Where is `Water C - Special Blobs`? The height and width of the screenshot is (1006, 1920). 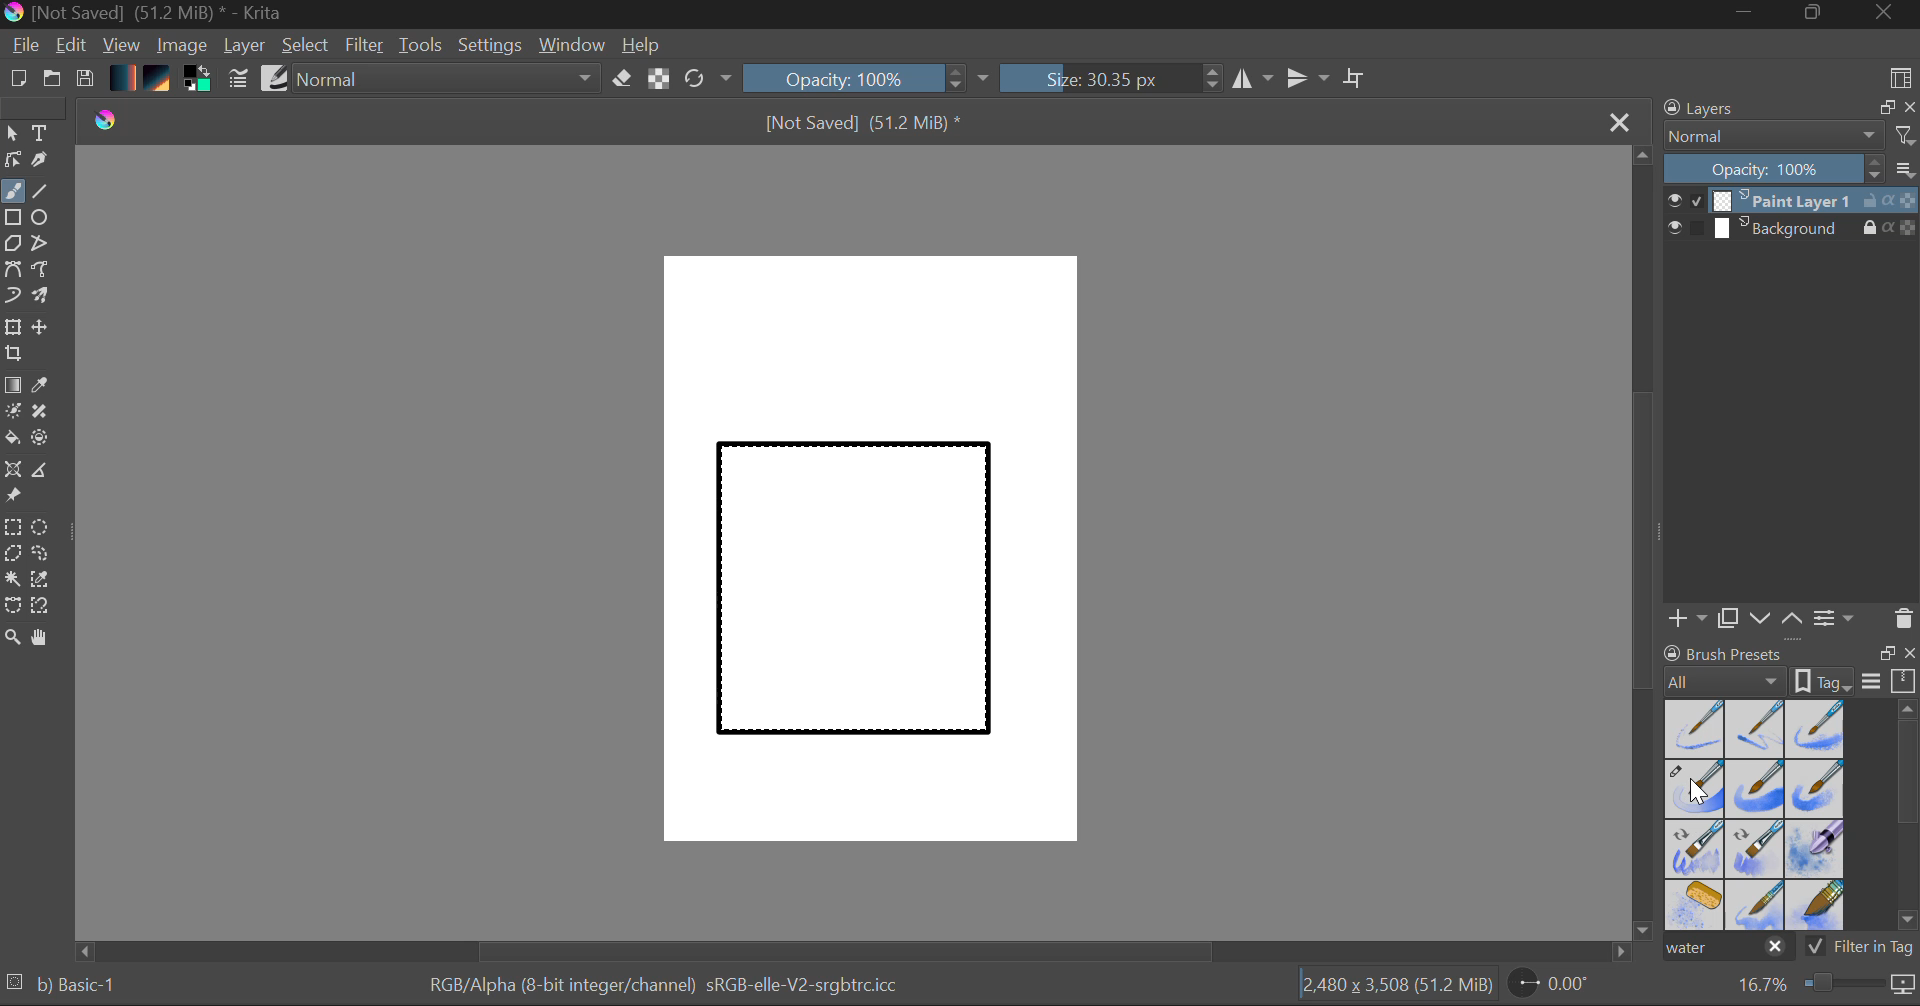
Water C - Special Blobs is located at coordinates (1816, 851).